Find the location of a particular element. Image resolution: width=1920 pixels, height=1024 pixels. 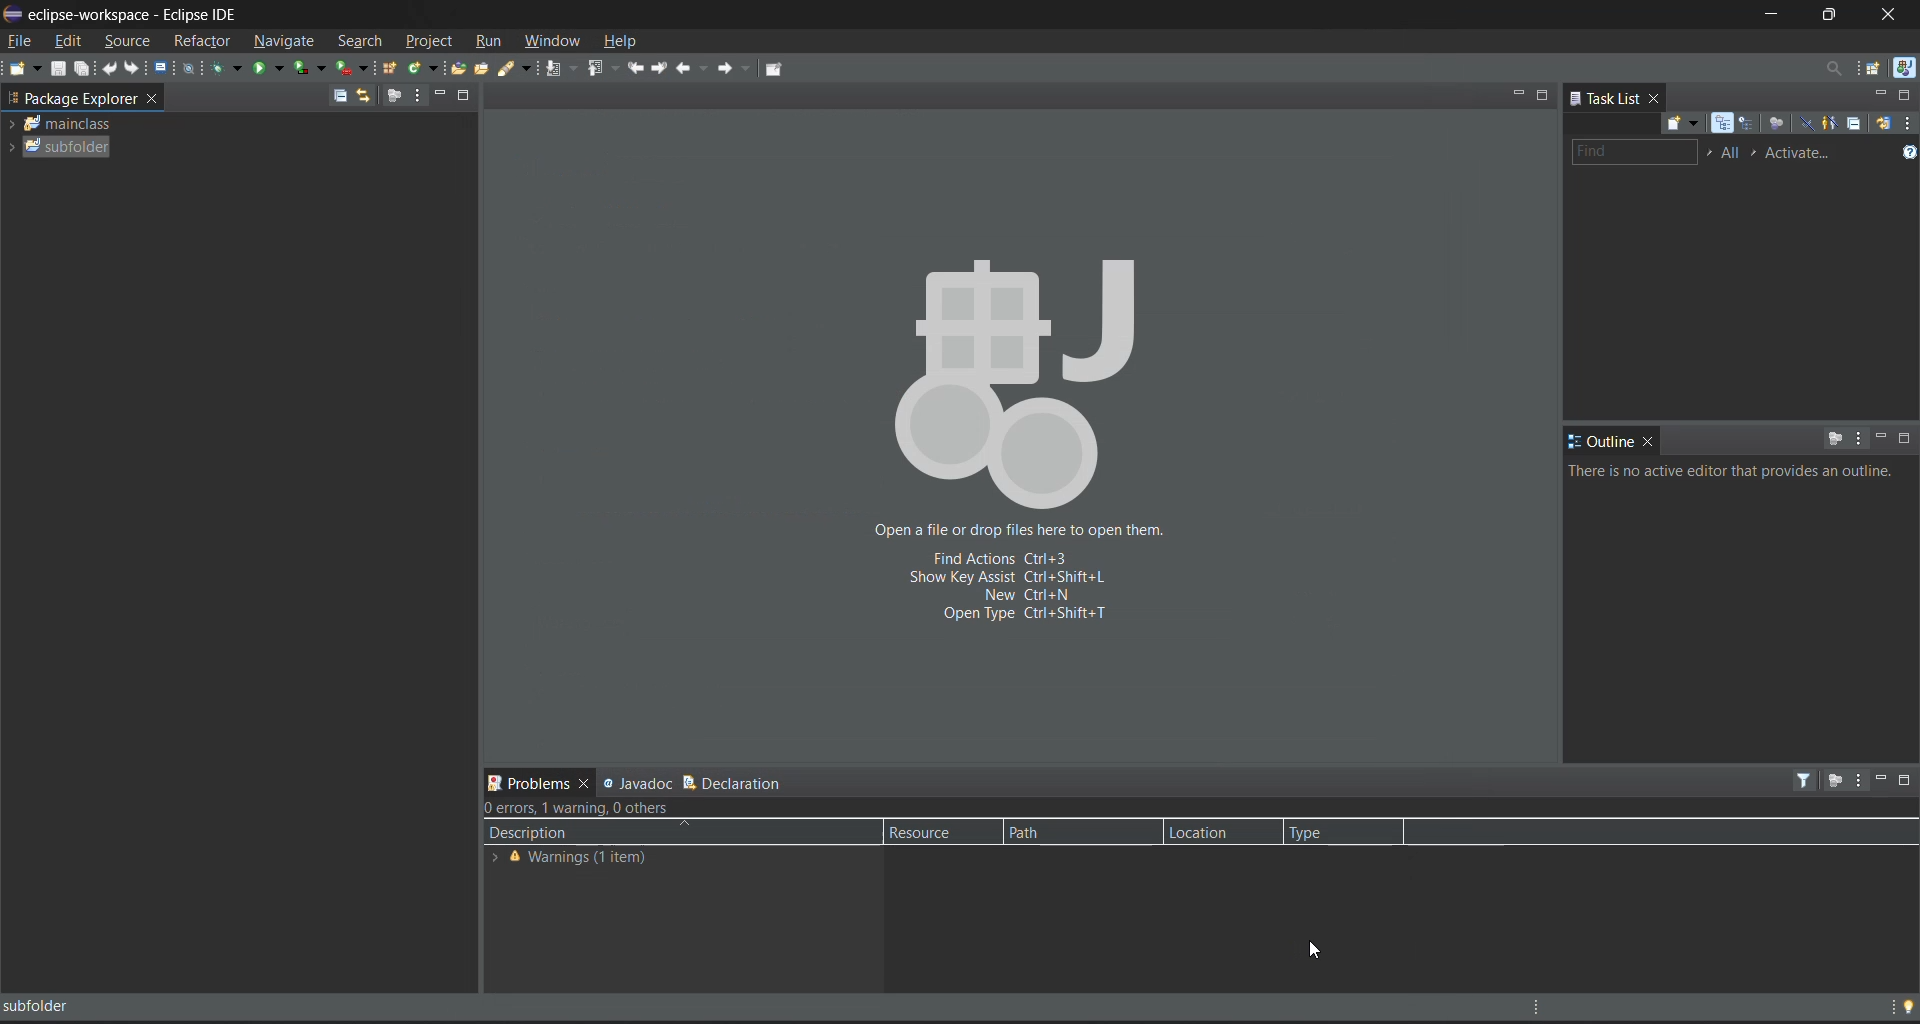

new task is located at coordinates (1679, 123).